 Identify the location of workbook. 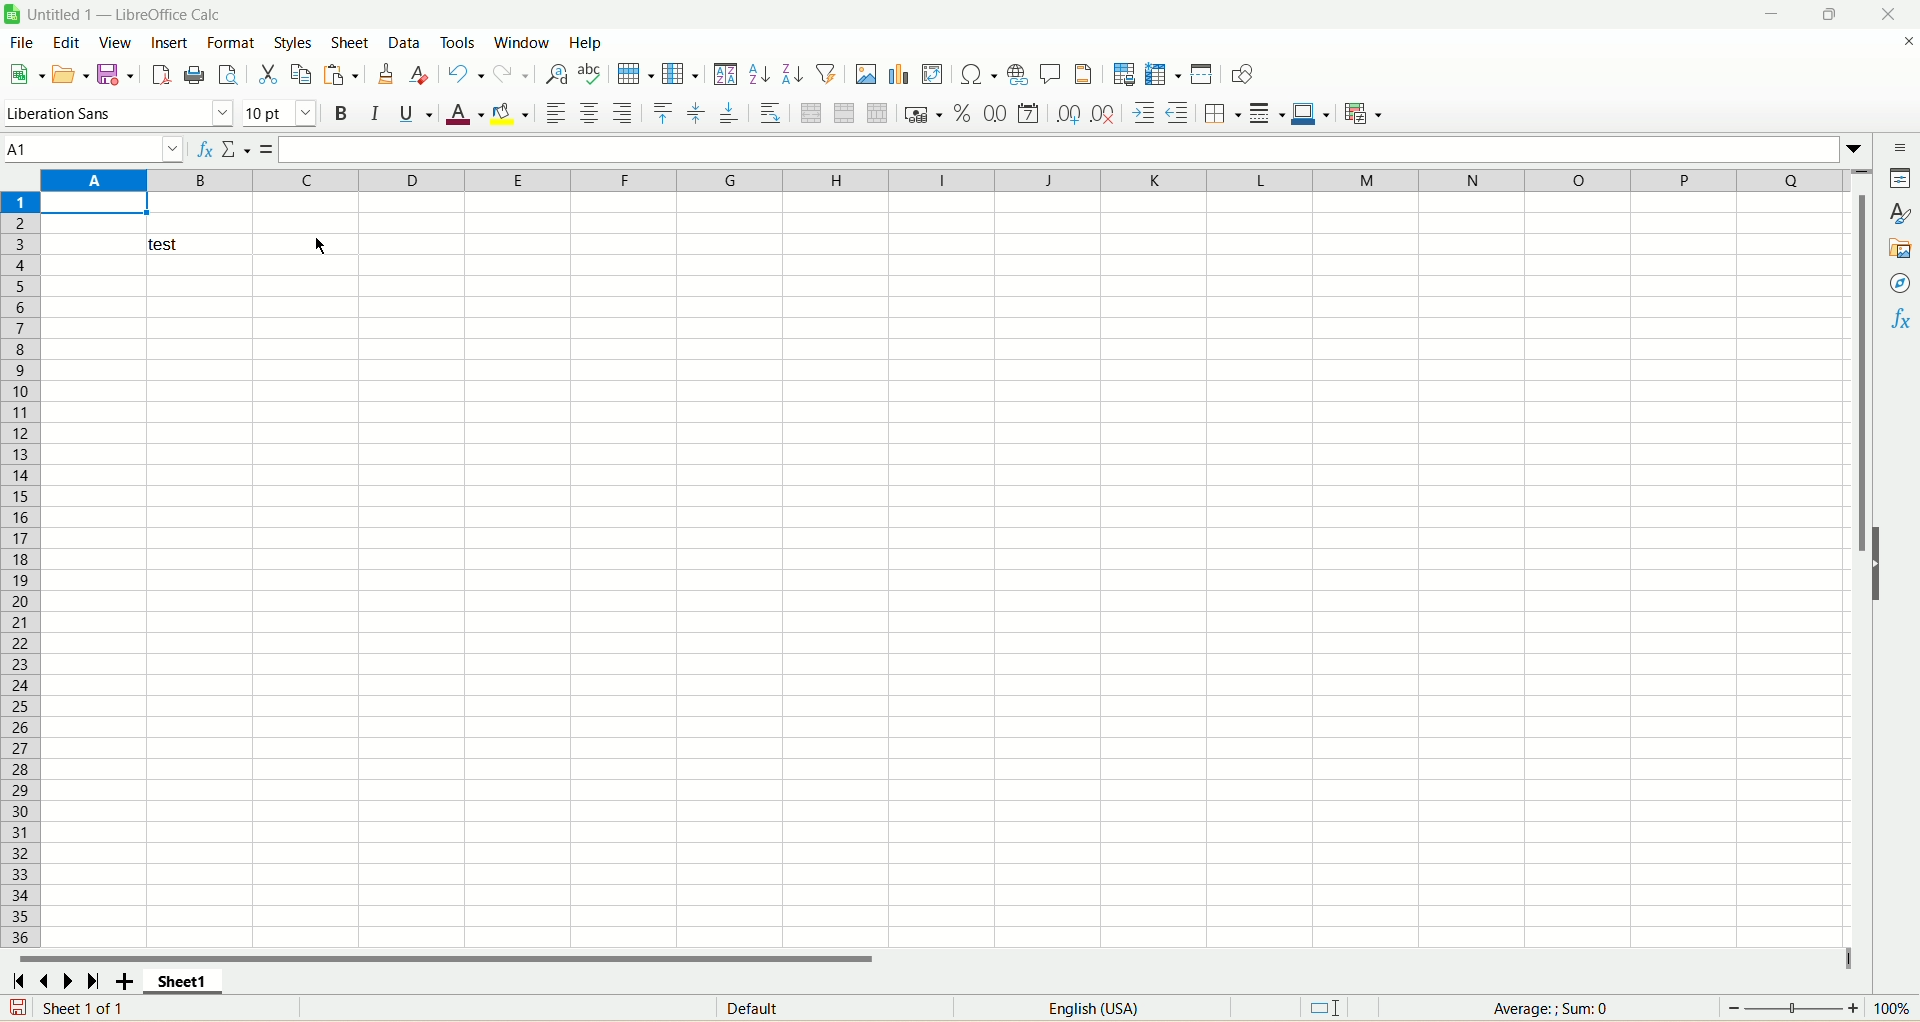
(946, 602).